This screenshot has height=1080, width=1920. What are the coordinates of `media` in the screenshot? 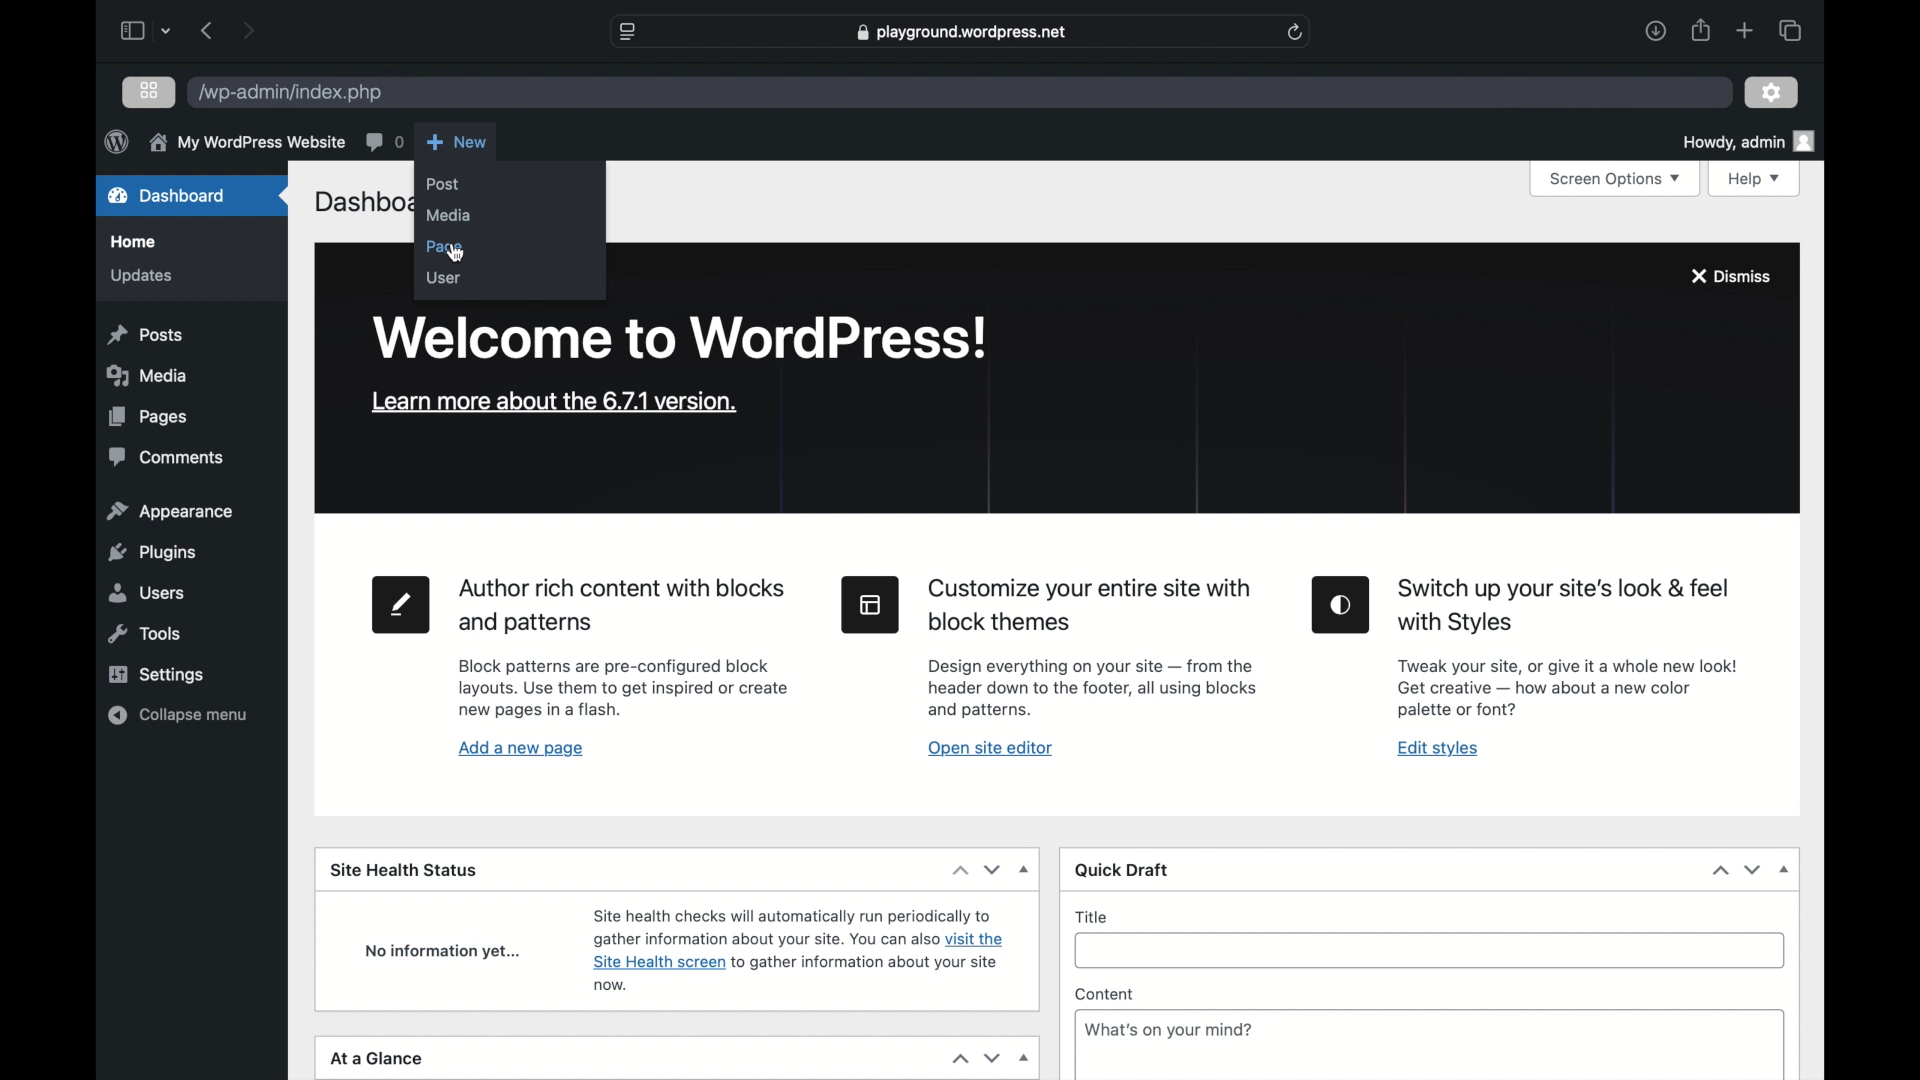 It's located at (146, 376).